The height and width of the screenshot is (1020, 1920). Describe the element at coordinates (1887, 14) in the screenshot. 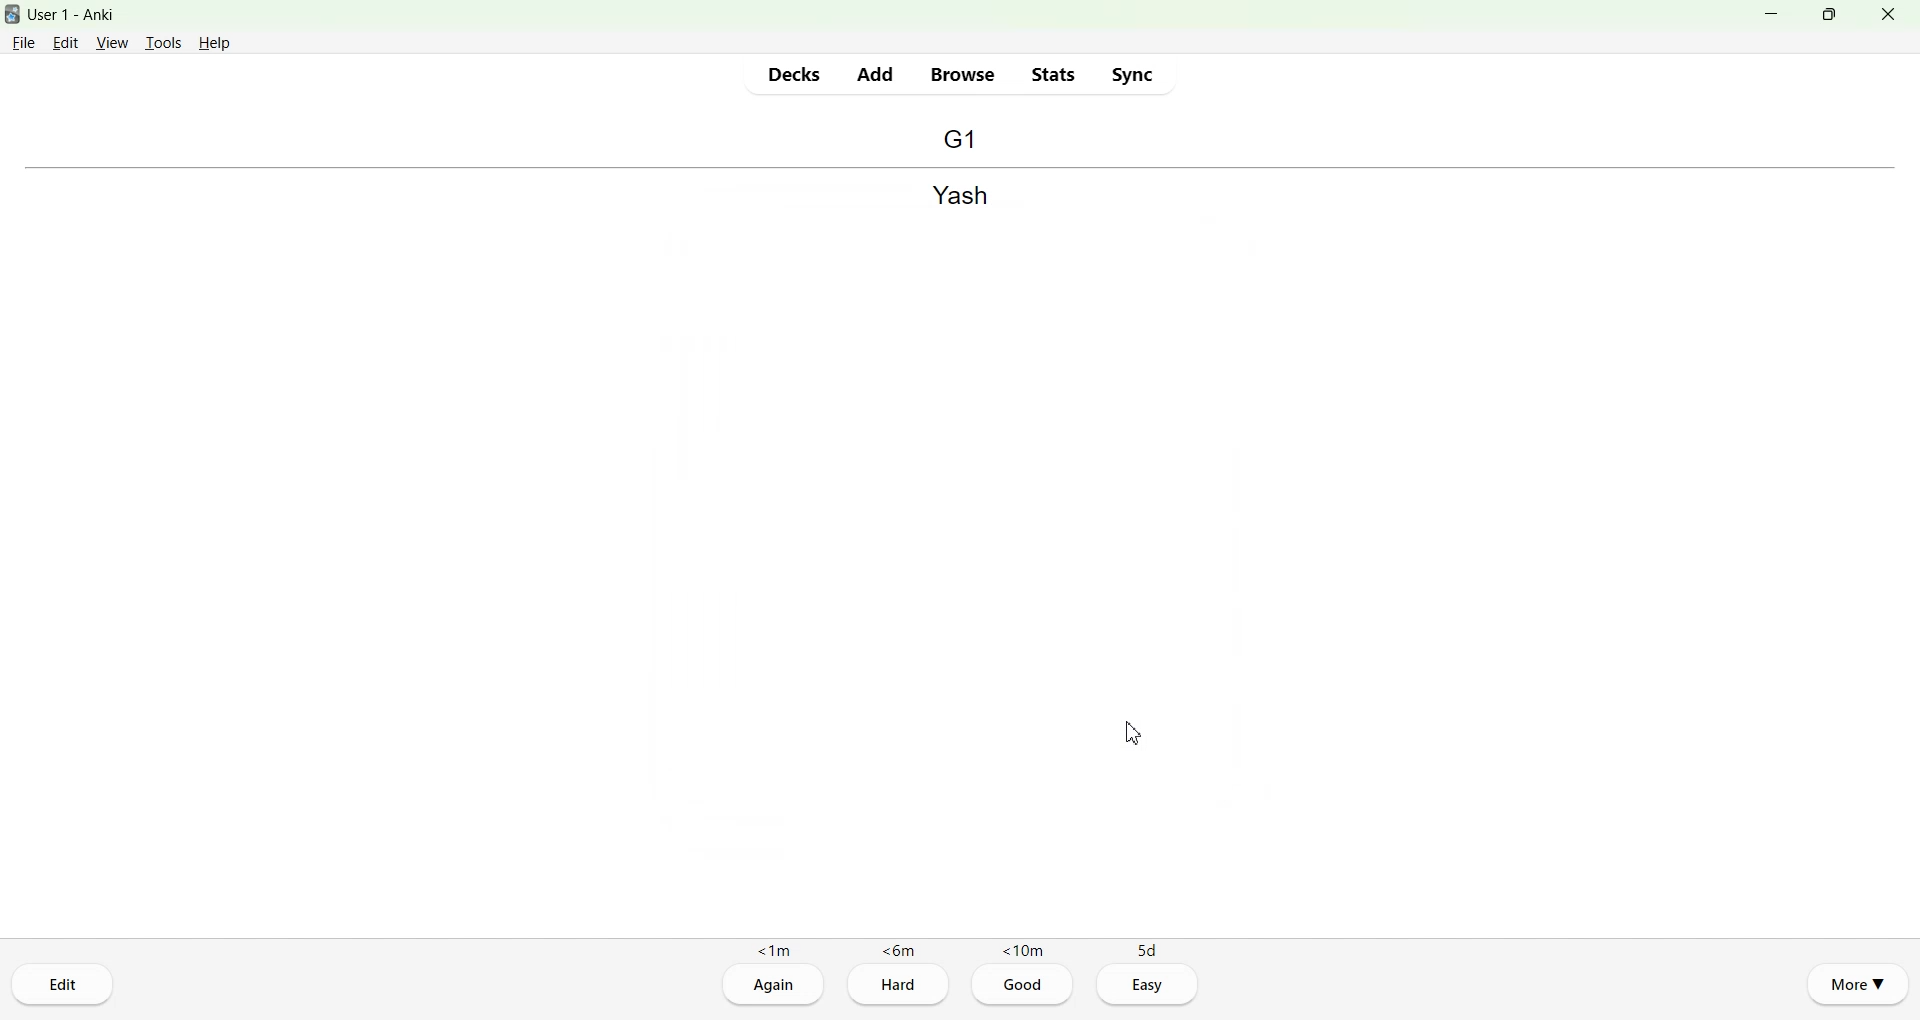

I see `Close` at that location.